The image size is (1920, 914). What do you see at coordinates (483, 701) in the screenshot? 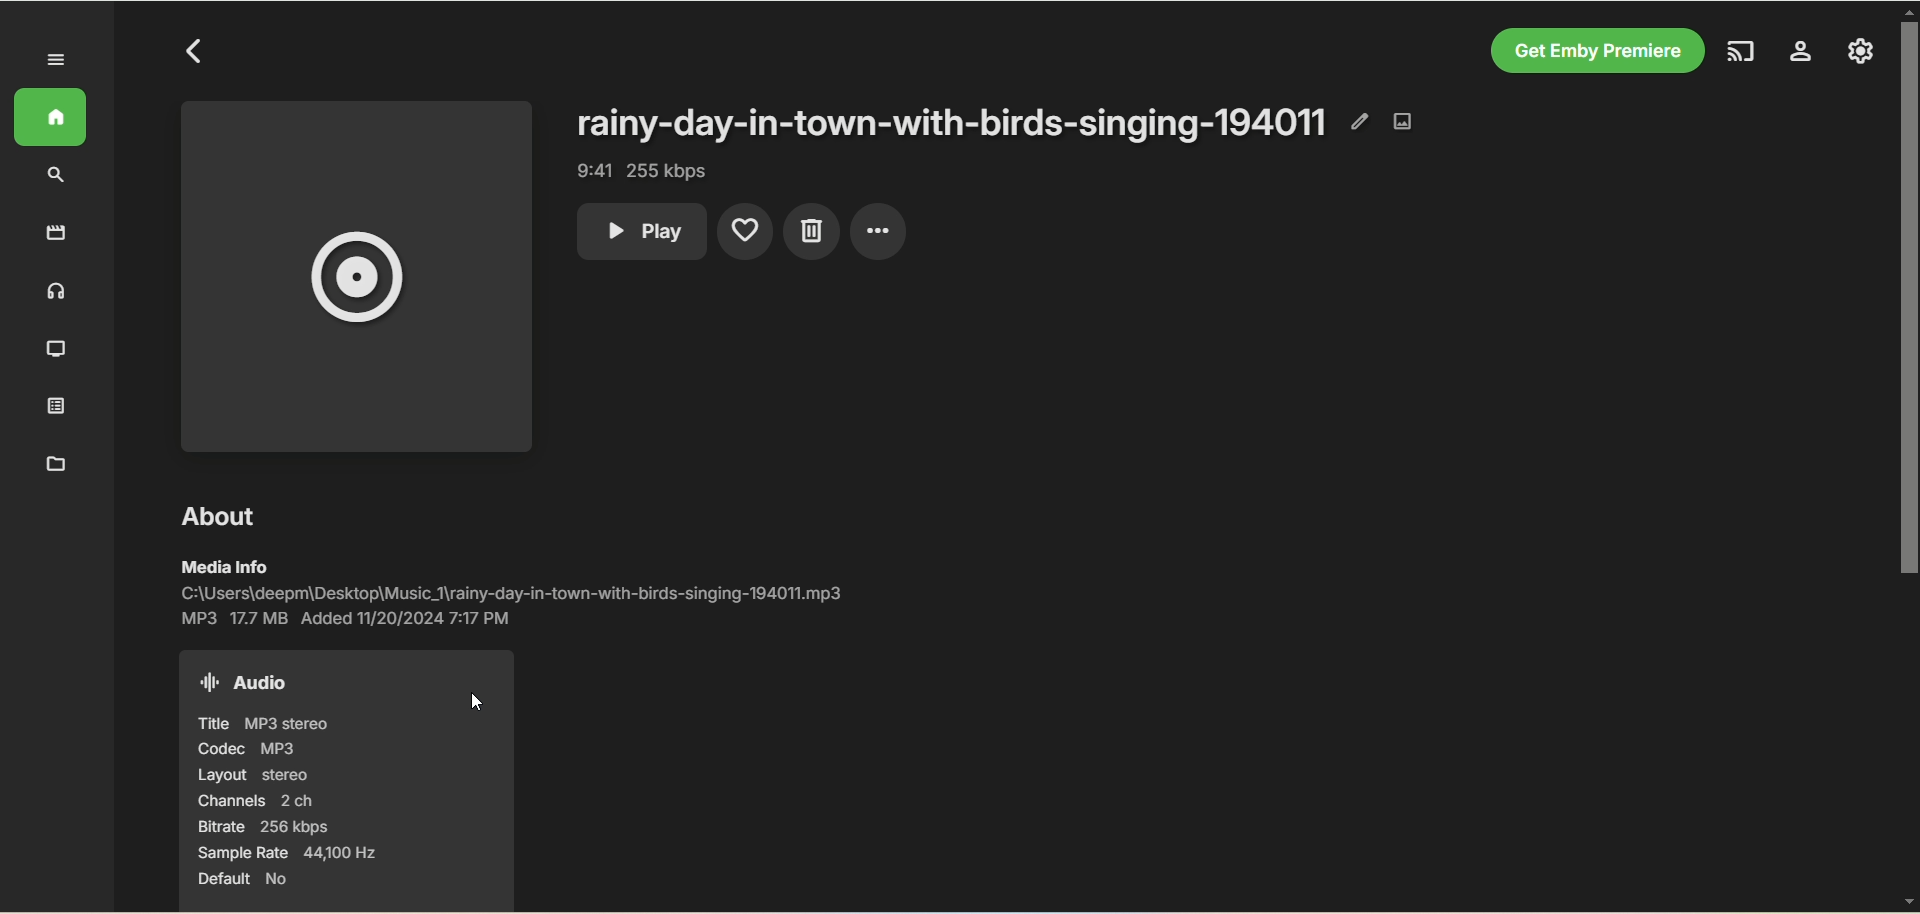
I see `cursor` at bounding box center [483, 701].